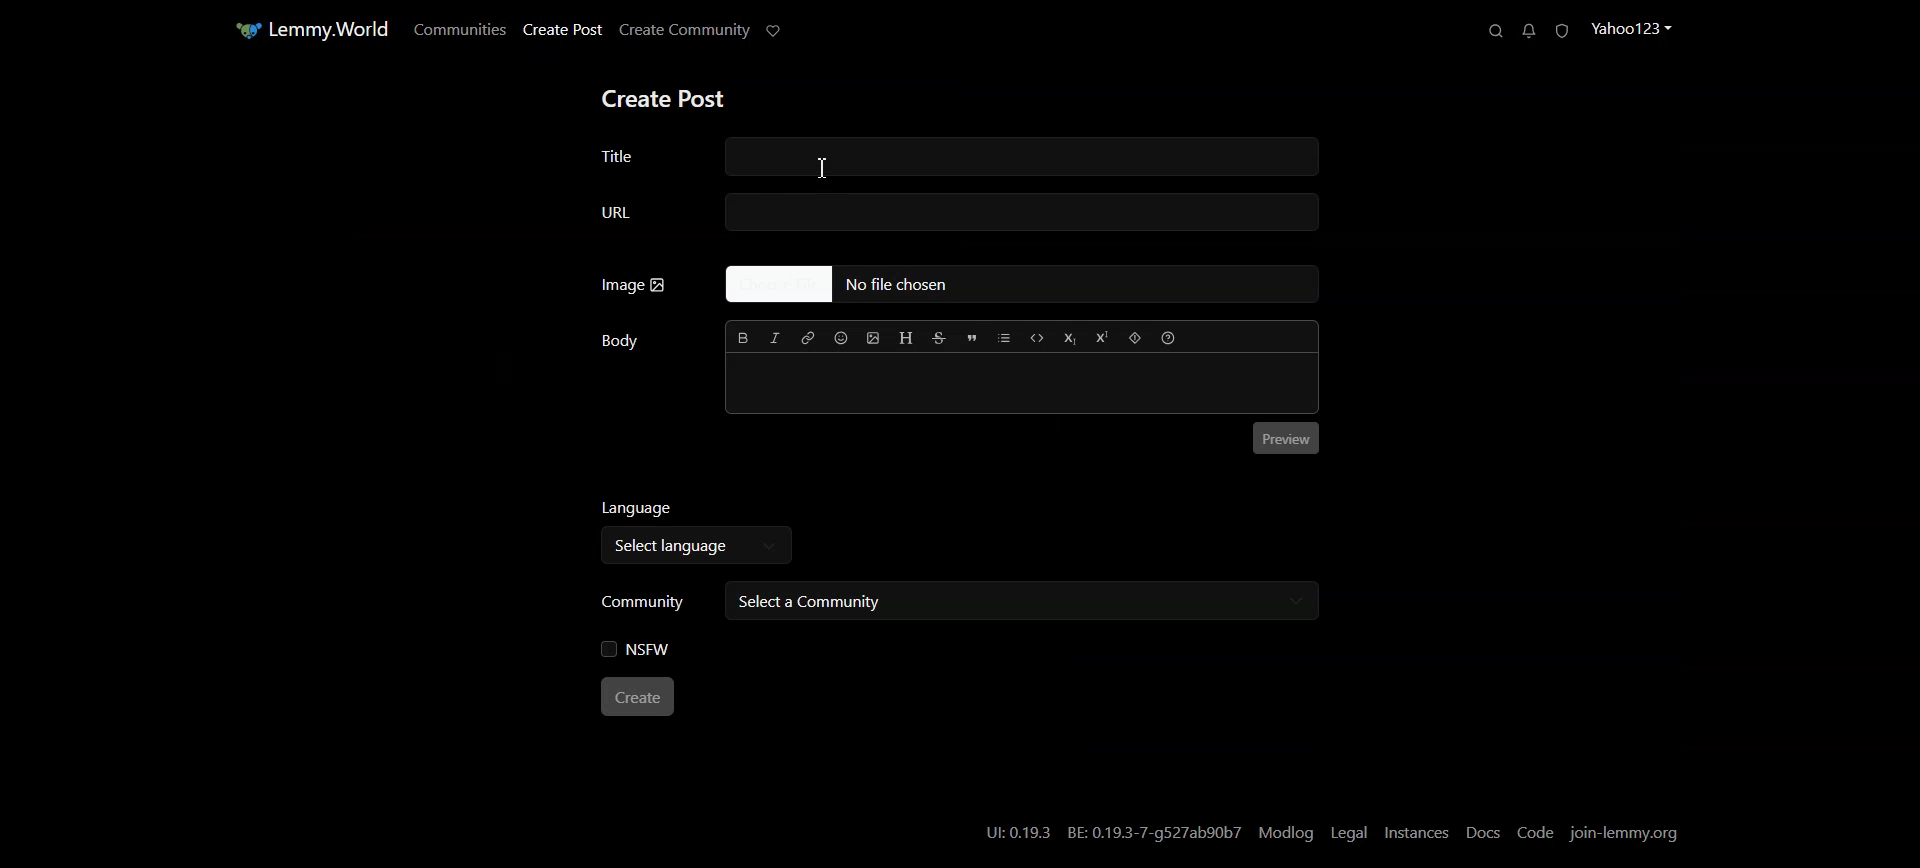 The image size is (1920, 868). What do you see at coordinates (1023, 385) in the screenshot?
I see `Typing window` at bounding box center [1023, 385].